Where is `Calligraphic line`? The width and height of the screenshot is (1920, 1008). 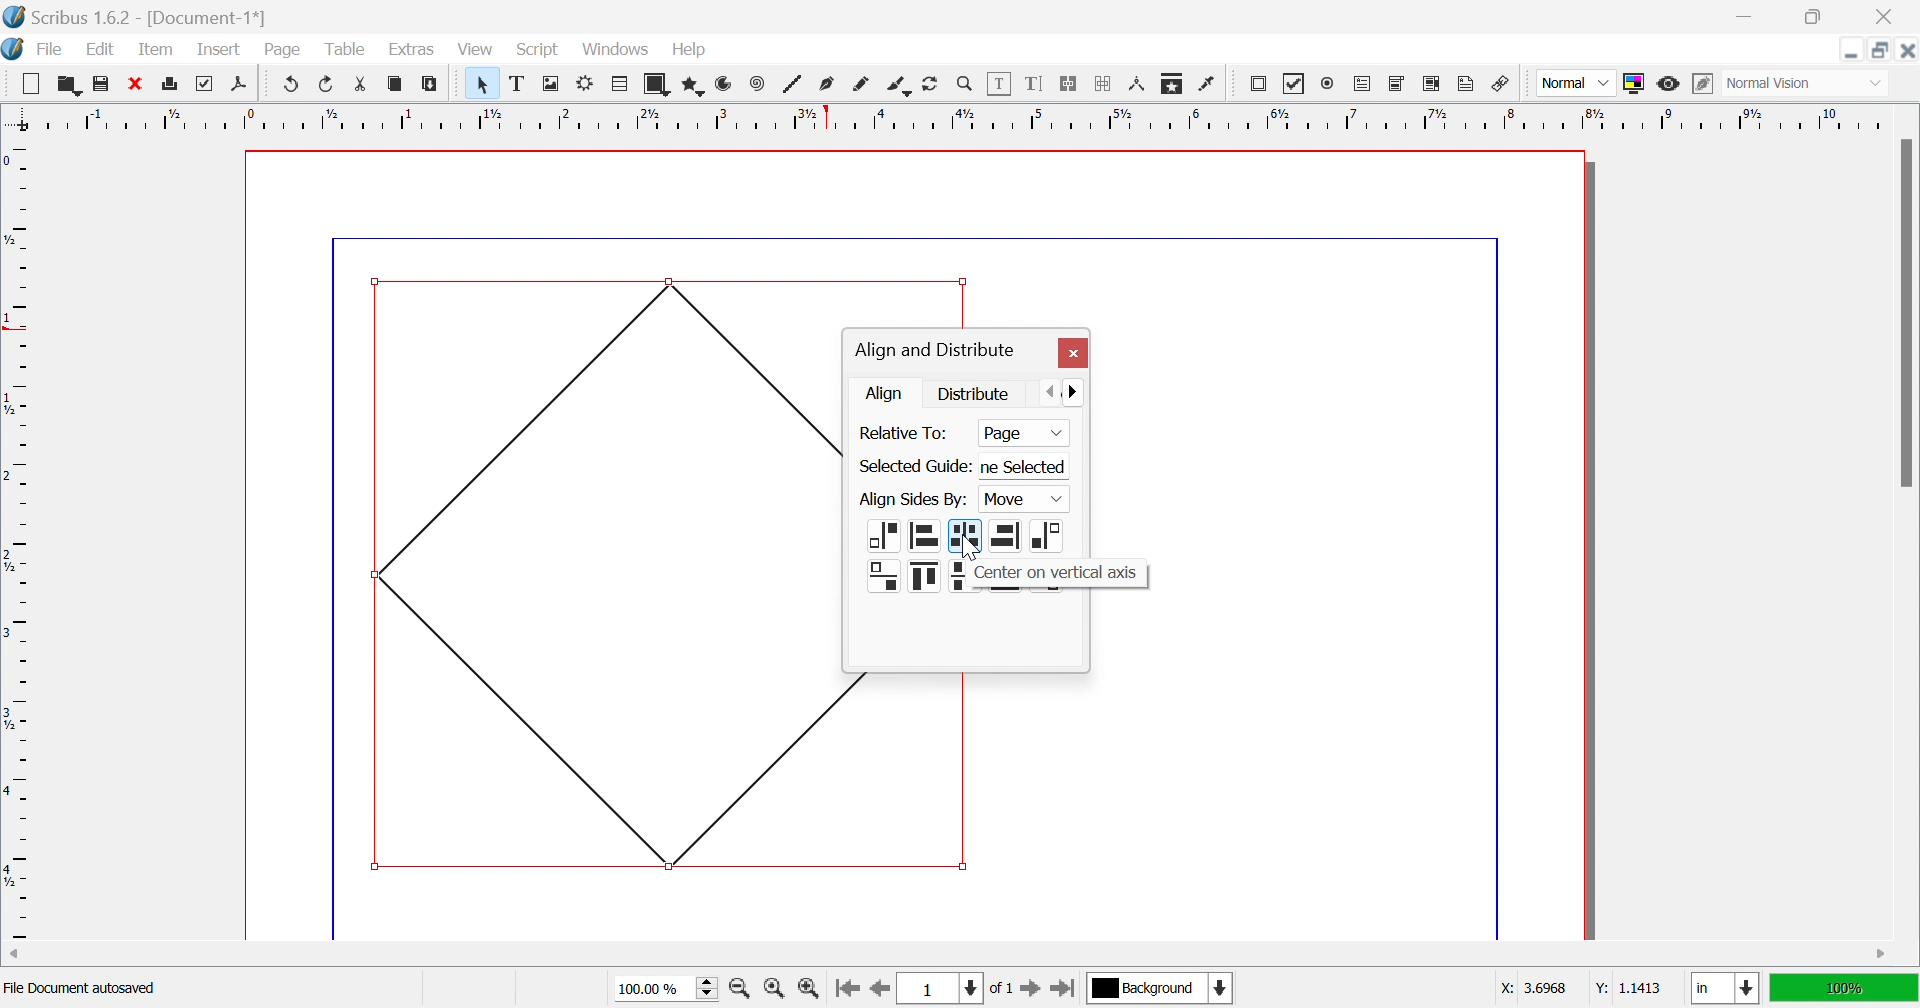 Calligraphic line is located at coordinates (898, 87).